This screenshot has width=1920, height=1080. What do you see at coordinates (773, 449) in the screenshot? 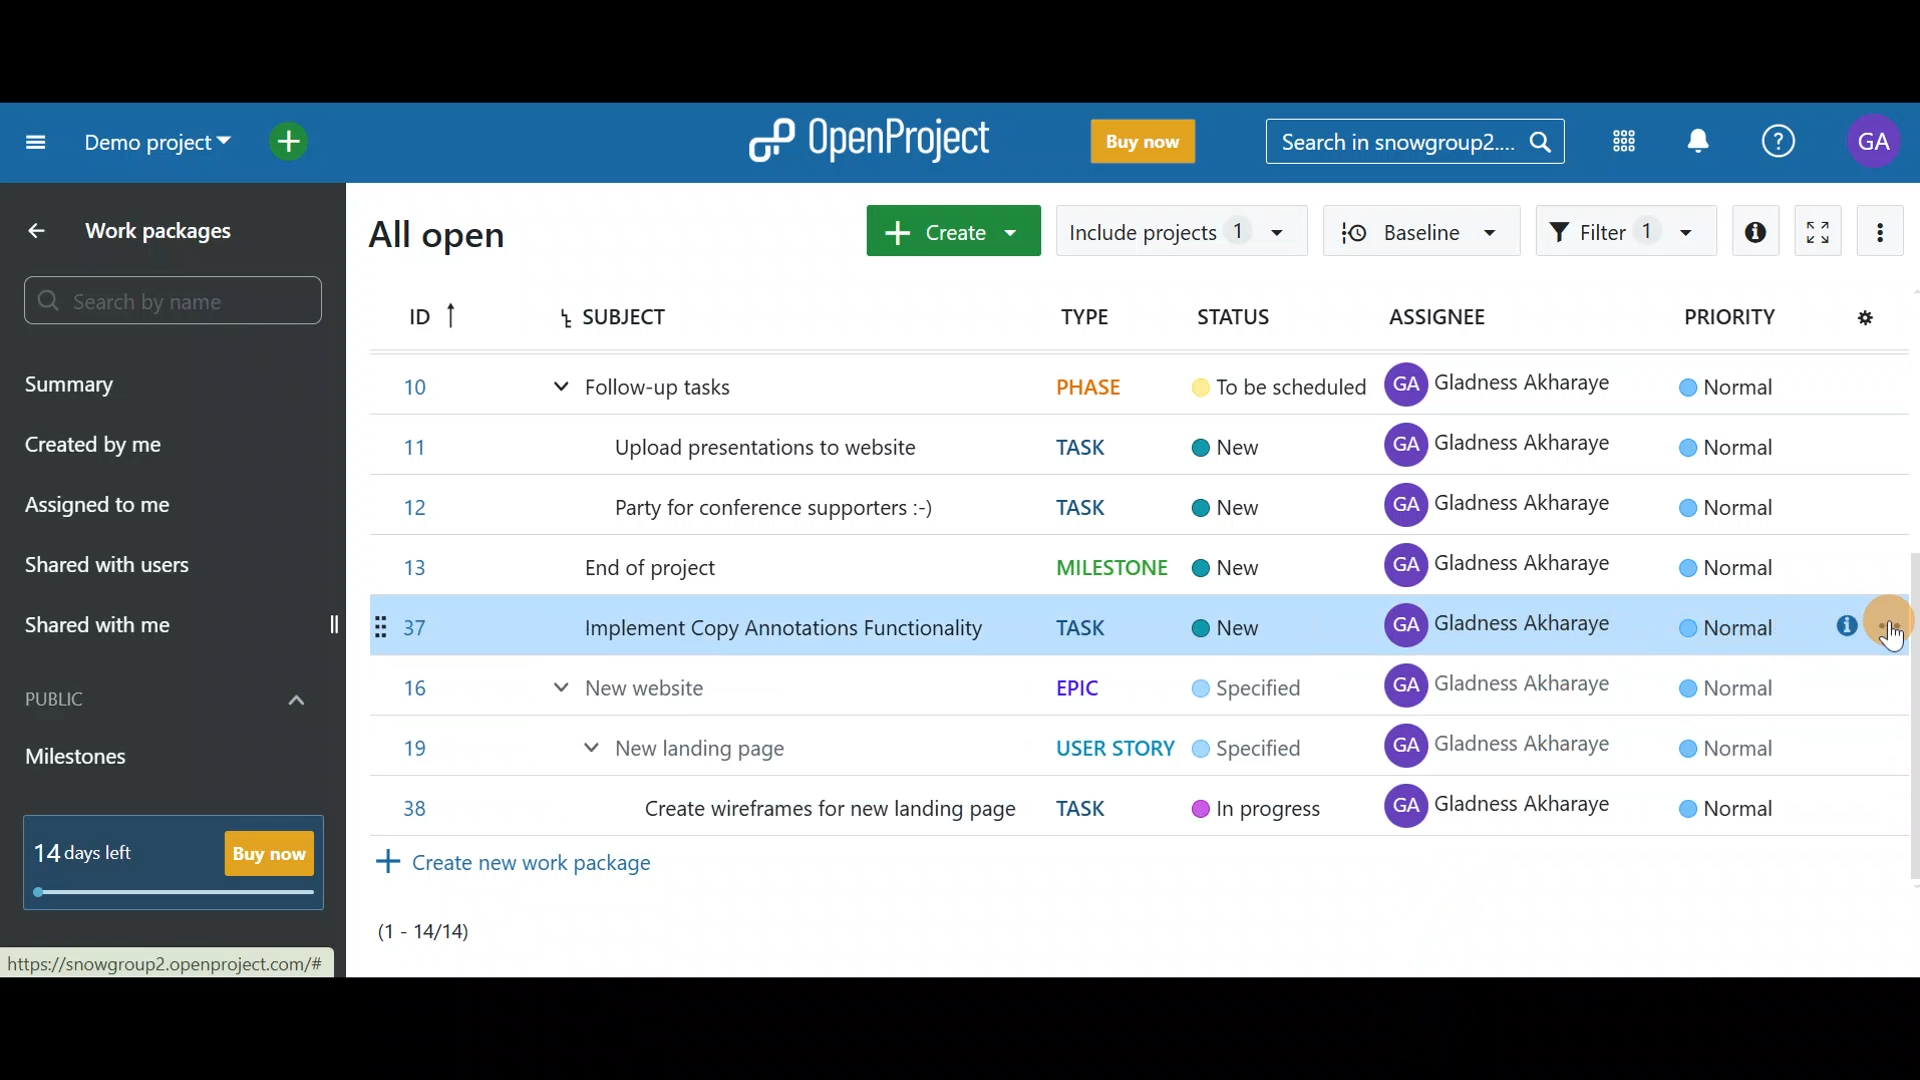
I see `Upload presentations to website` at bounding box center [773, 449].